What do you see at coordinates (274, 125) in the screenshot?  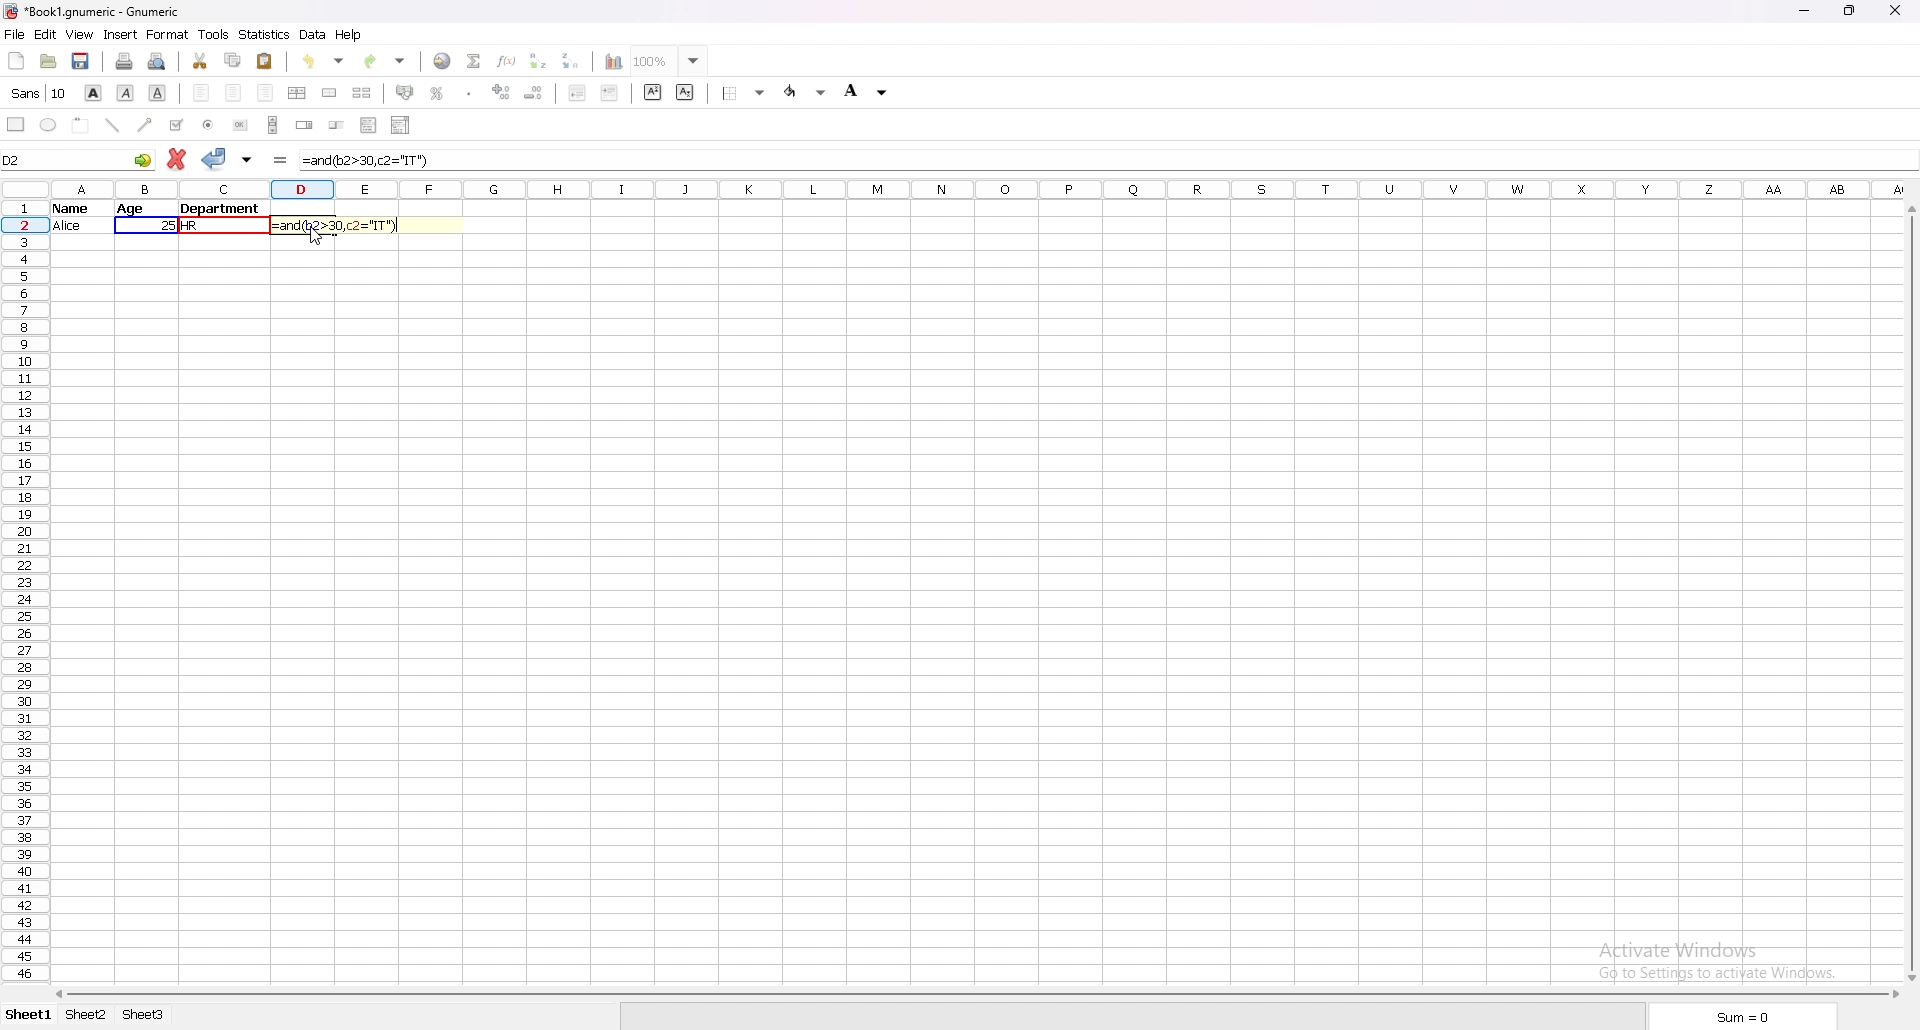 I see `scroll bar` at bounding box center [274, 125].